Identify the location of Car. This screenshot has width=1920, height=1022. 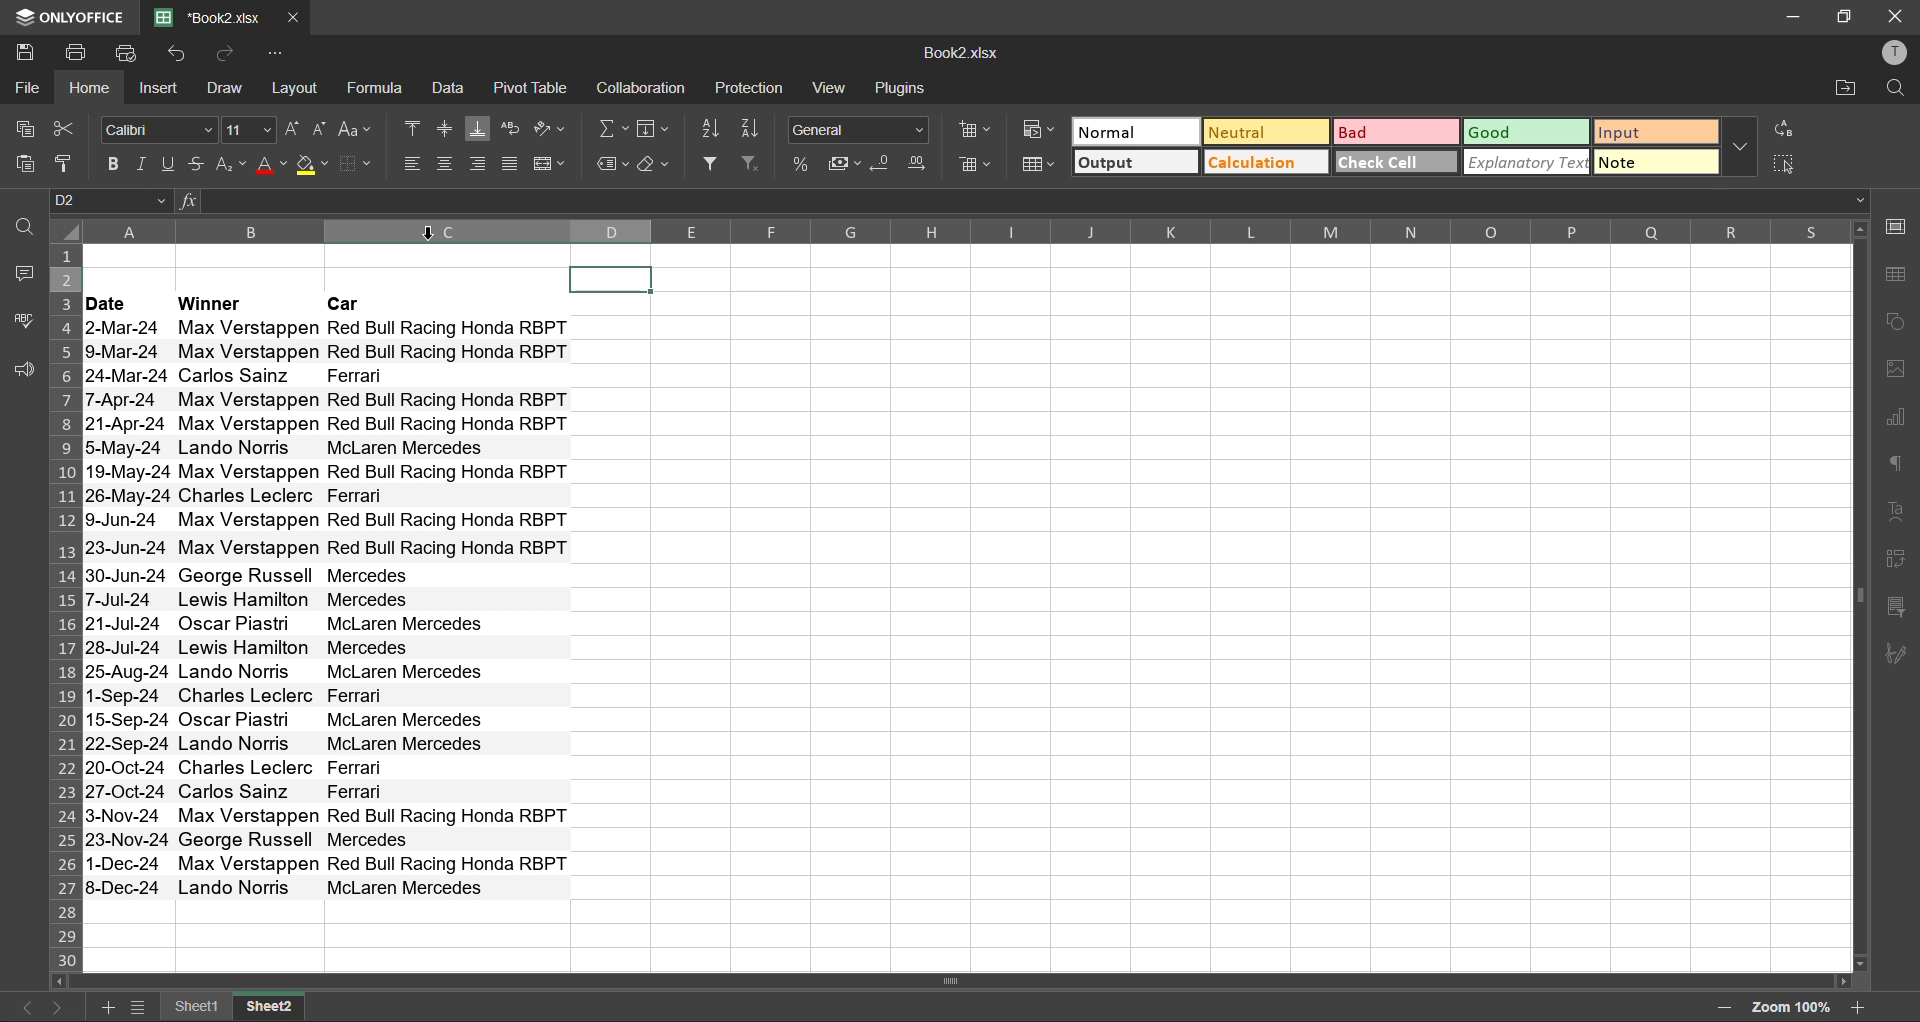
(445, 302).